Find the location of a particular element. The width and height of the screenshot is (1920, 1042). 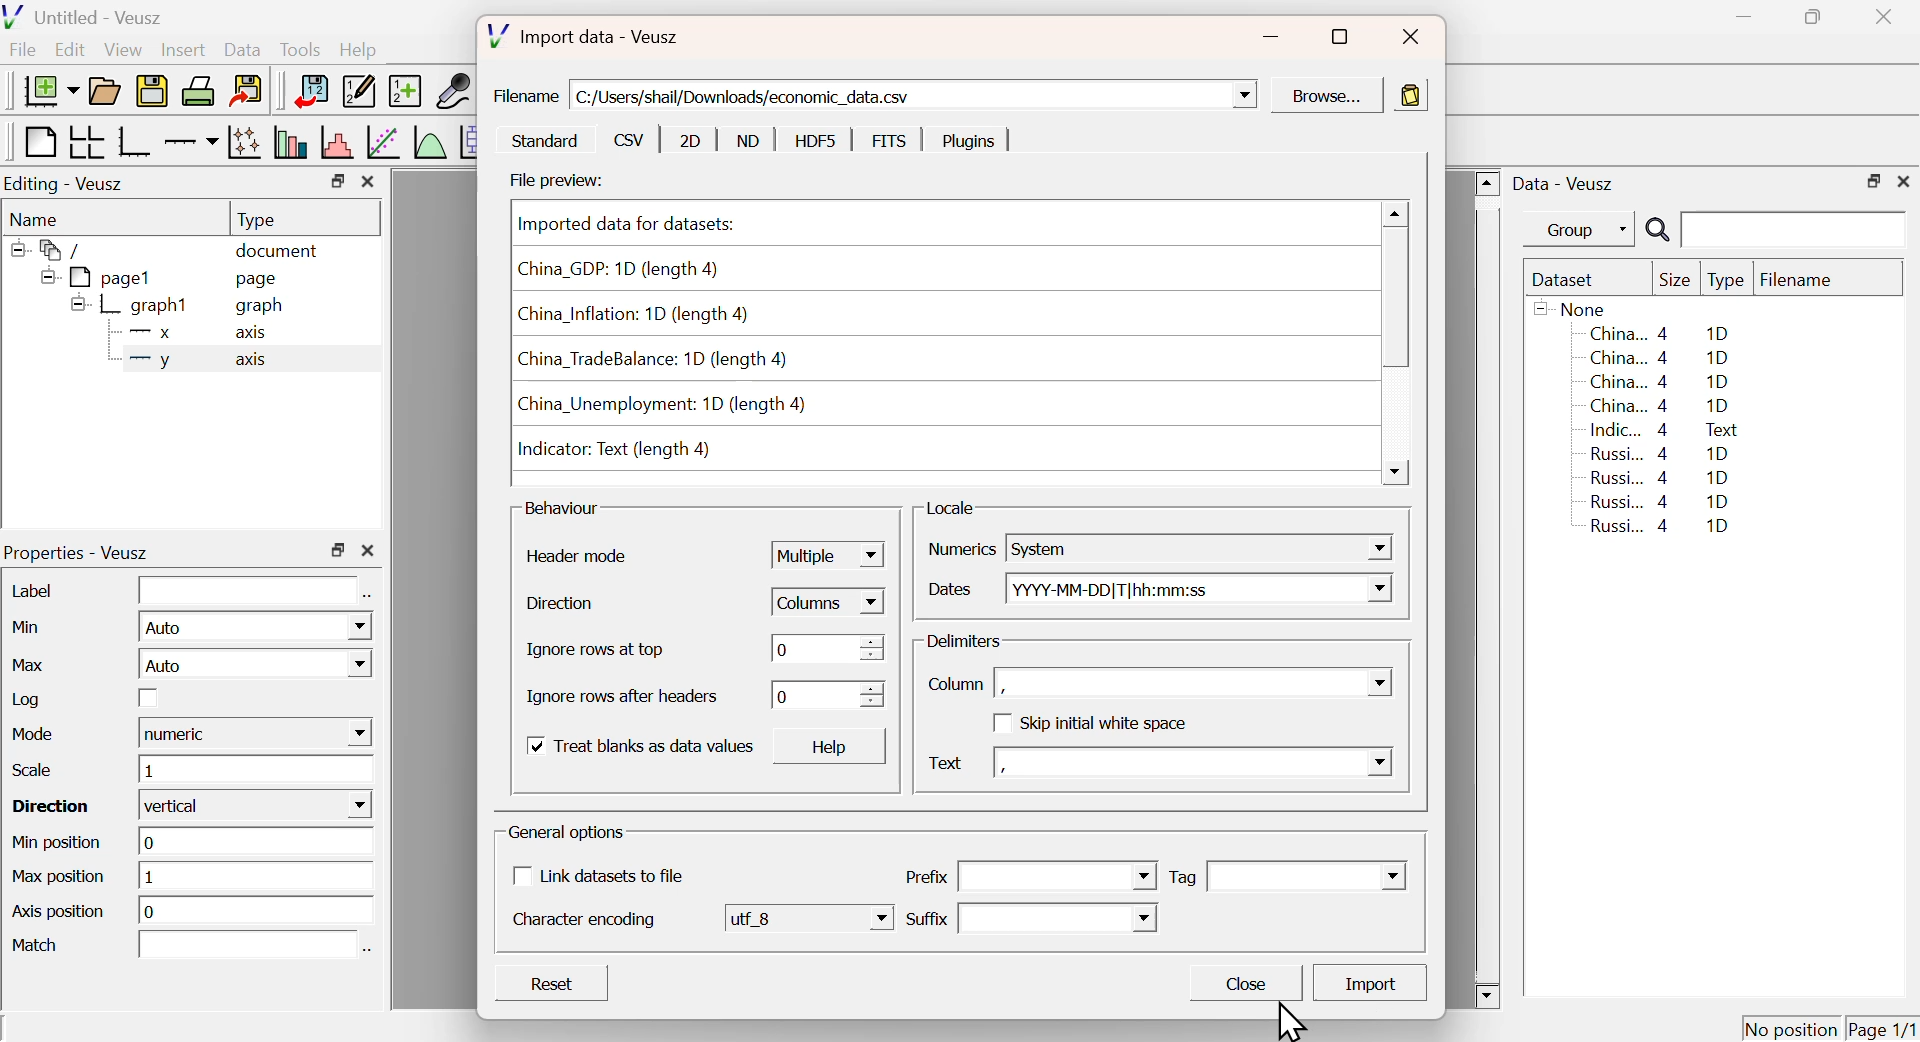

Multiple is located at coordinates (827, 555).